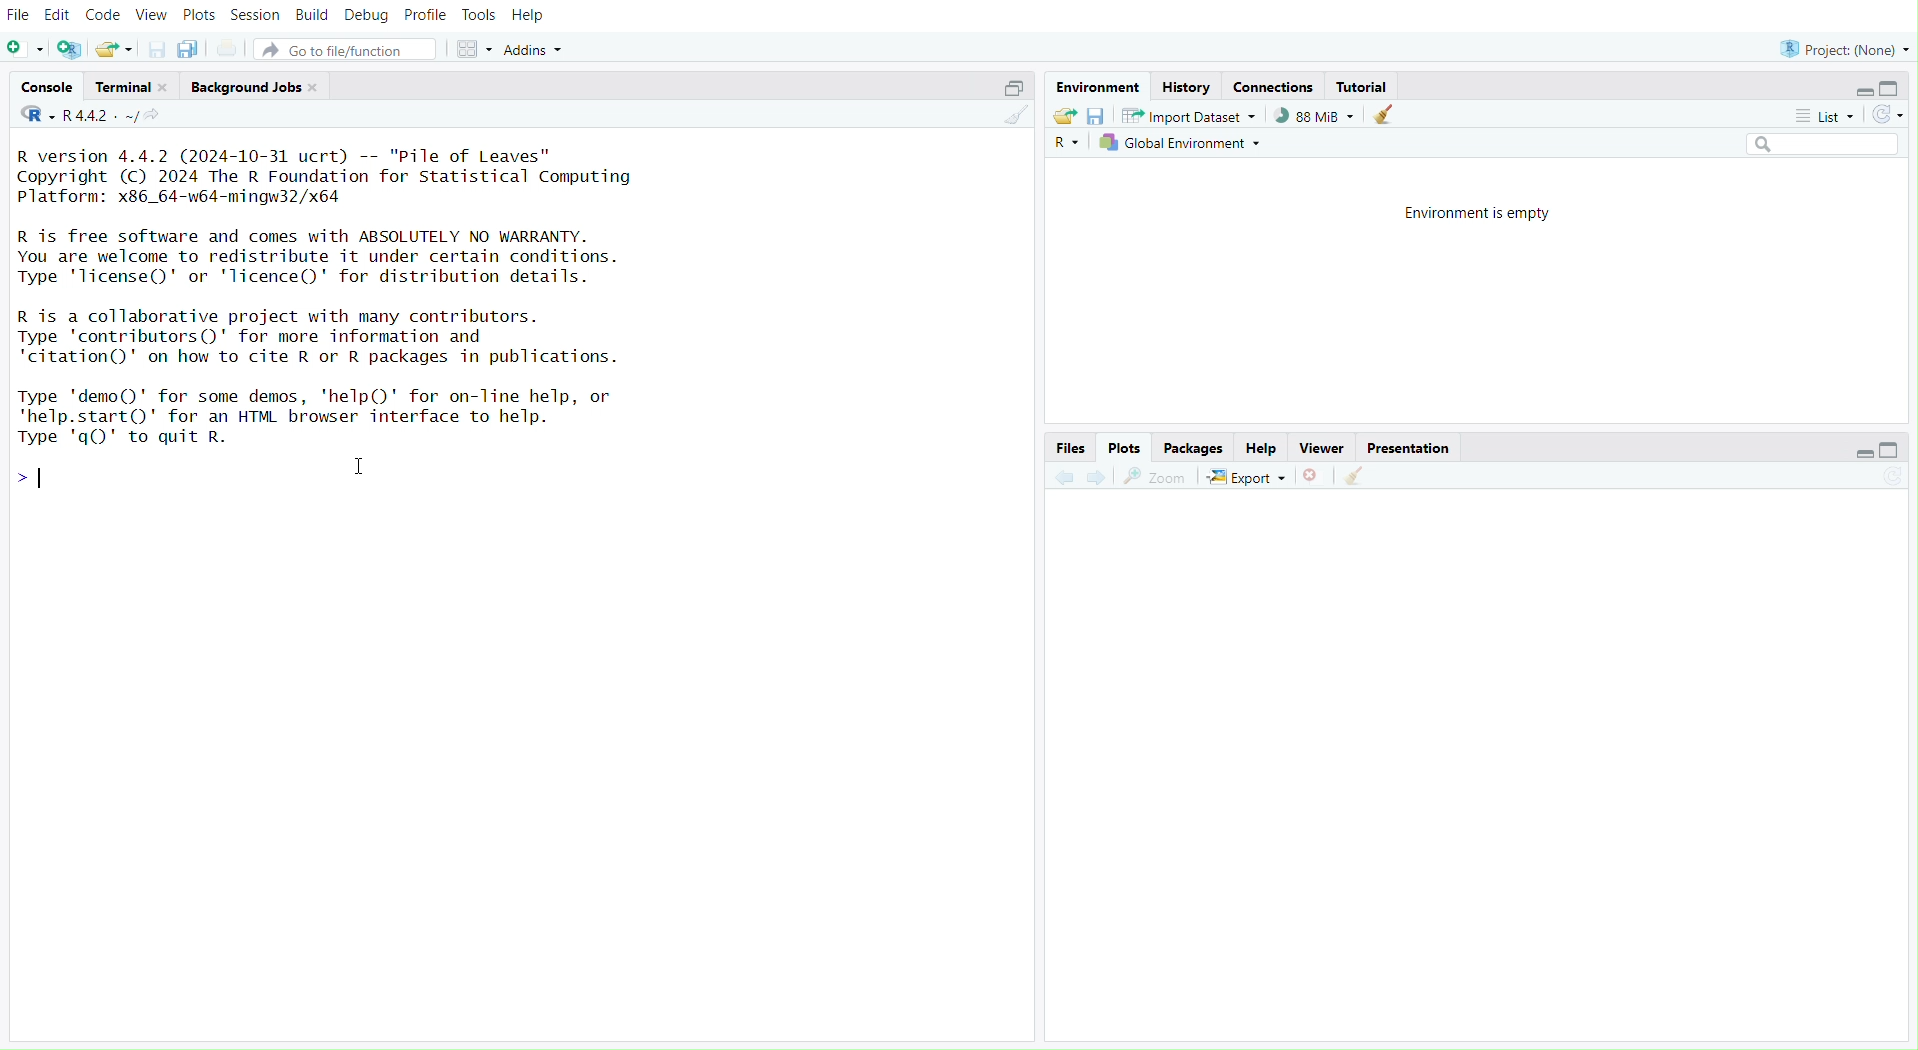  Describe the element at coordinates (188, 48) in the screenshot. I see `Save all open documents (Ctrl + Alt + S)` at that location.